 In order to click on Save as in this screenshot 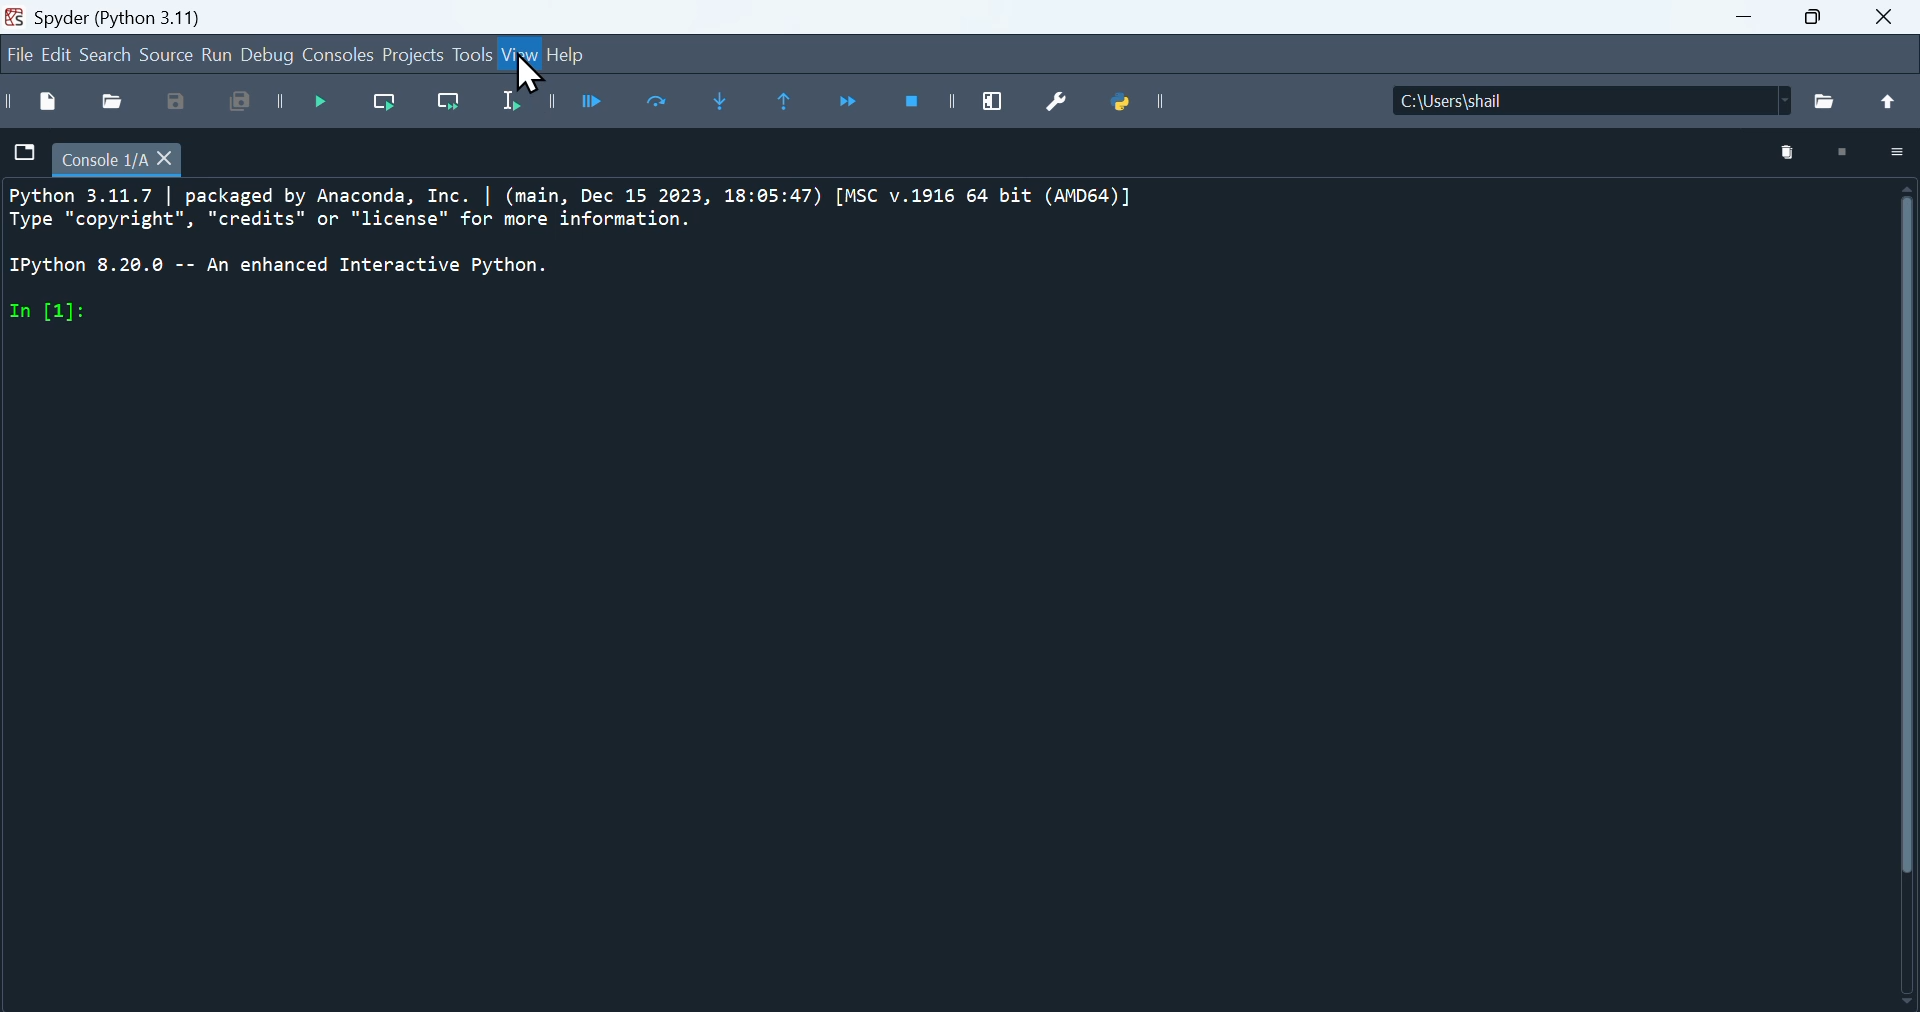, I will do `click(173, 102)`.